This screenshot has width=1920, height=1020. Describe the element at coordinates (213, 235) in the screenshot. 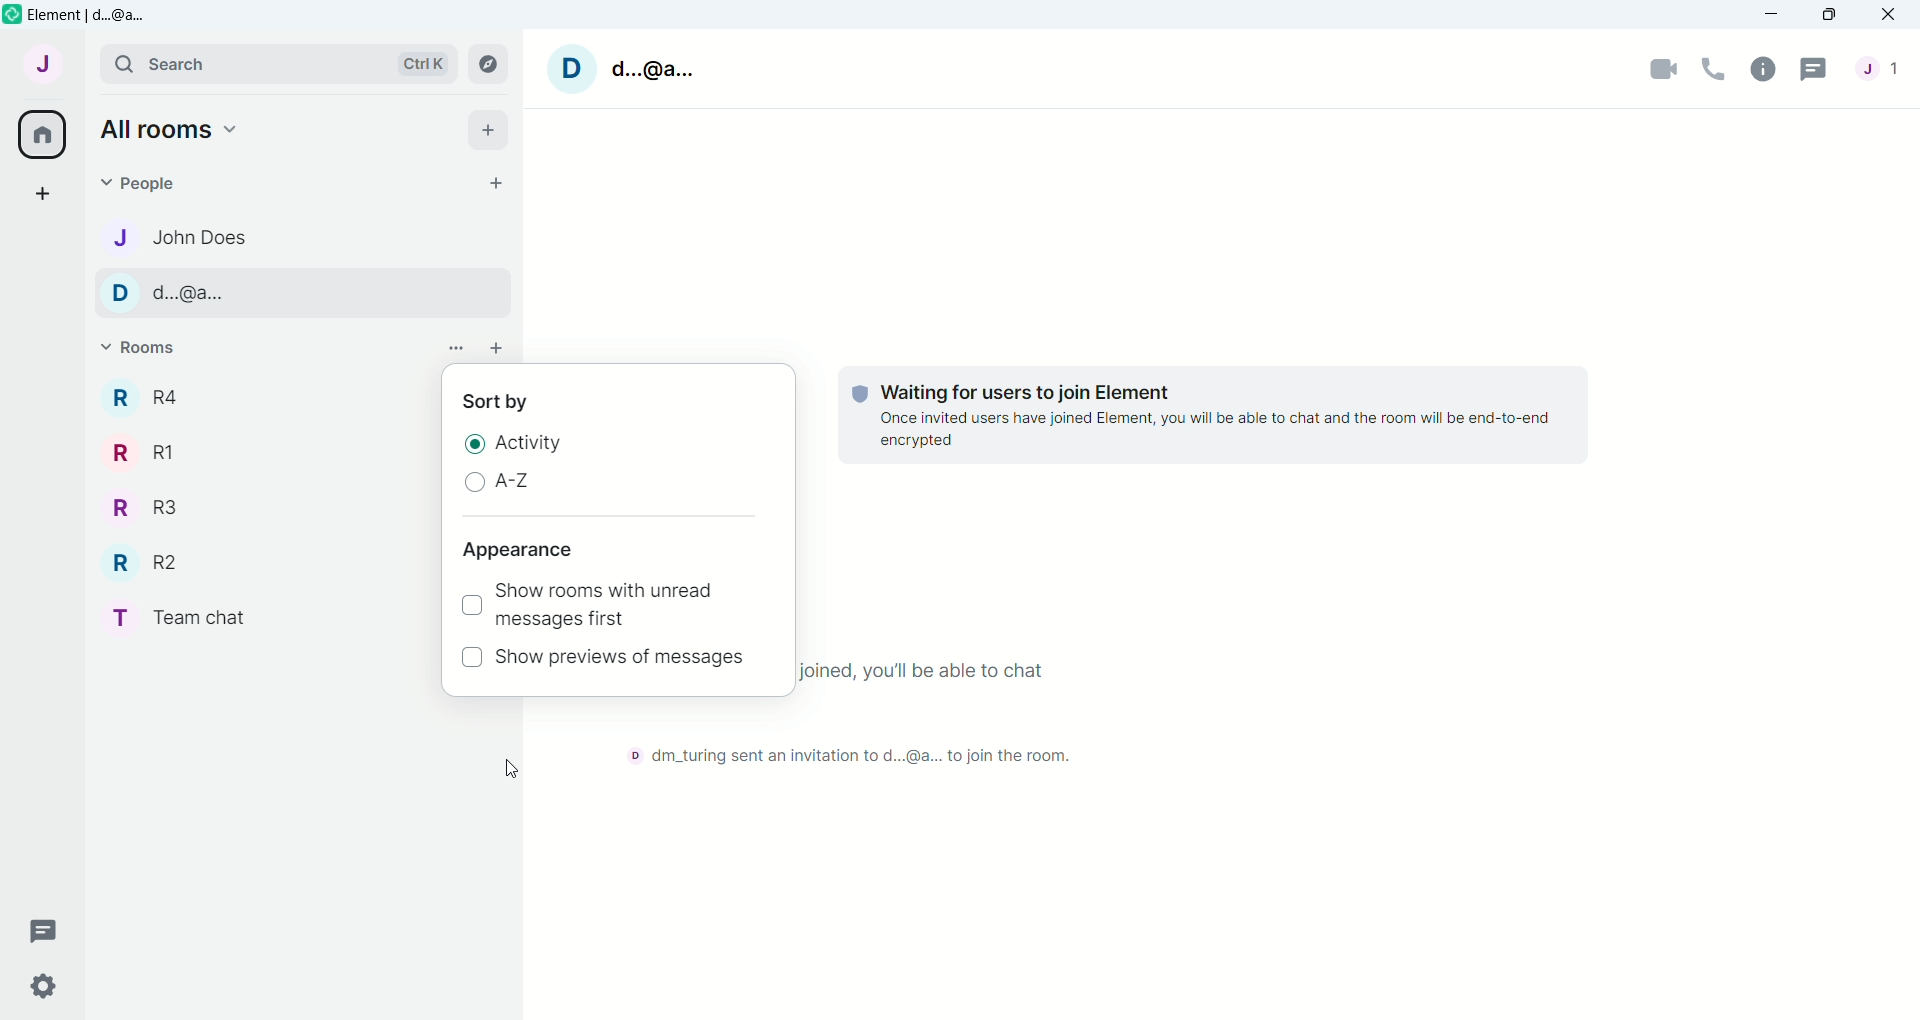

I see `Contact name` at that location.